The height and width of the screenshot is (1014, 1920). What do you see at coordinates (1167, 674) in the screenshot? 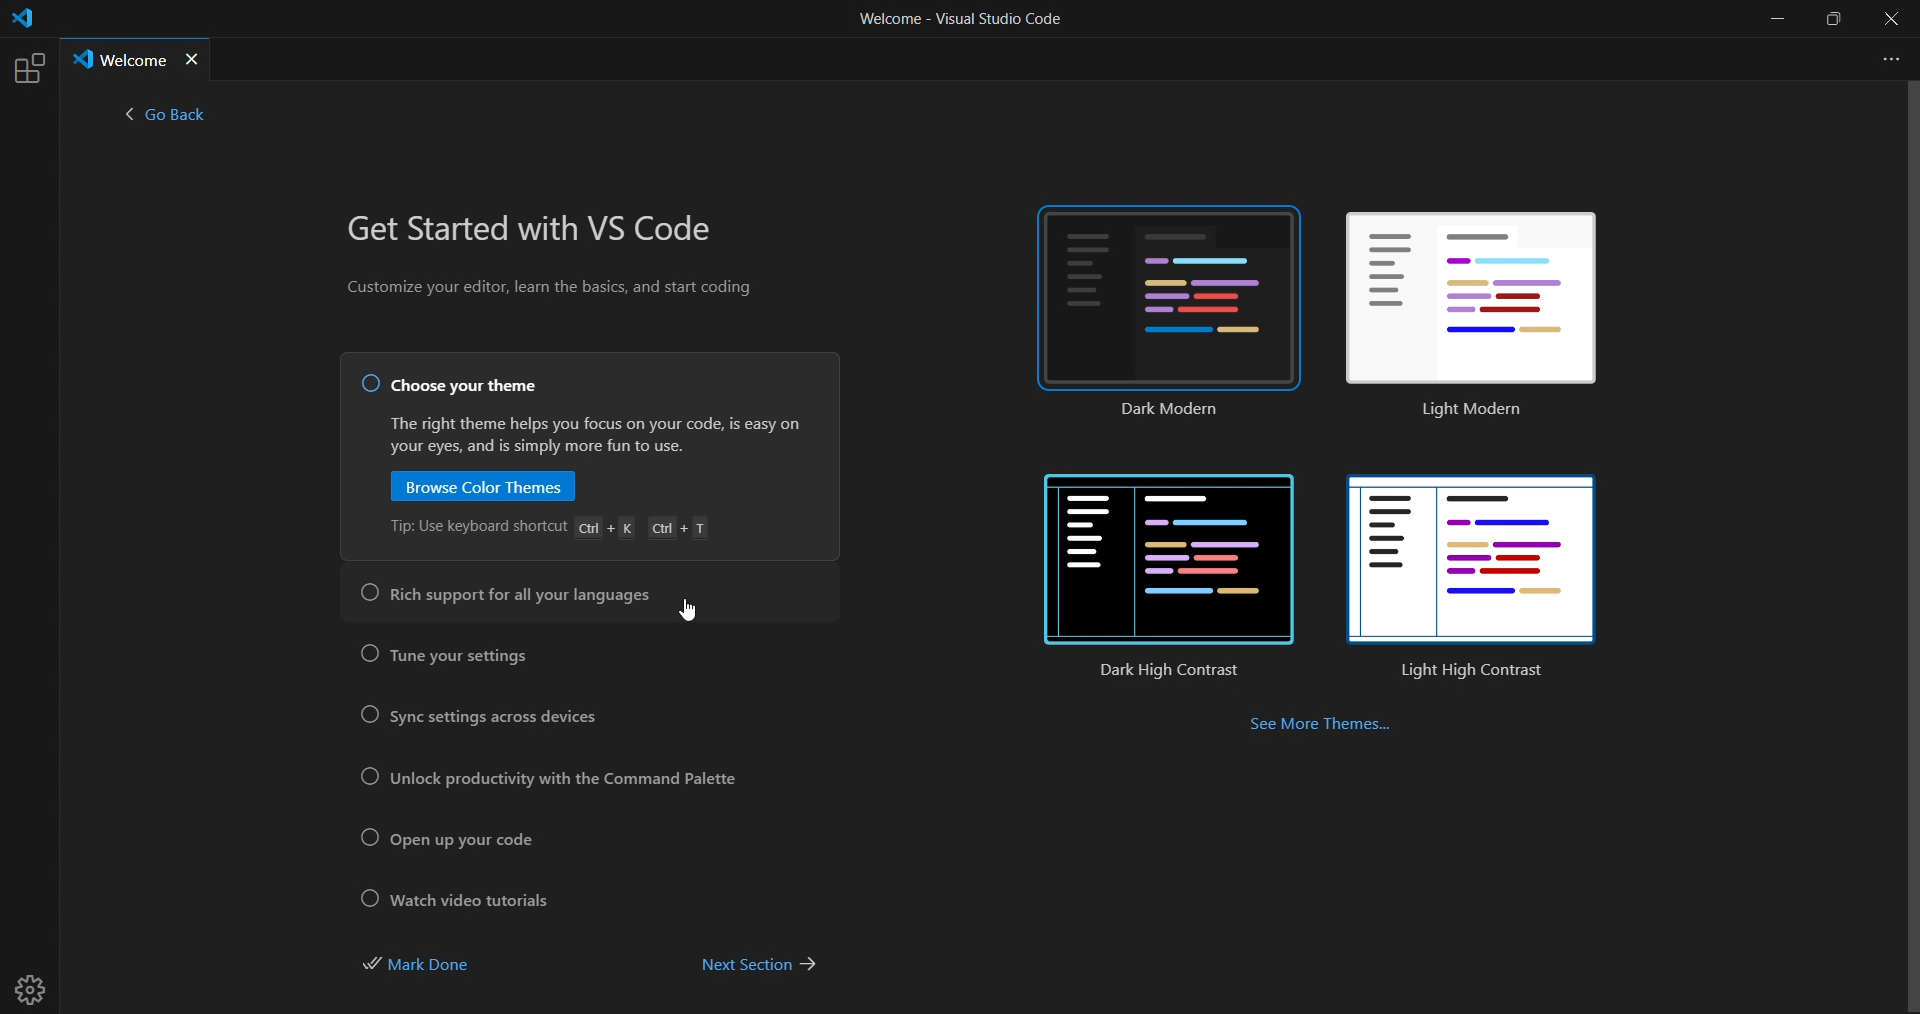
I see `dark high contrast` at bounding box center [1167, 674].